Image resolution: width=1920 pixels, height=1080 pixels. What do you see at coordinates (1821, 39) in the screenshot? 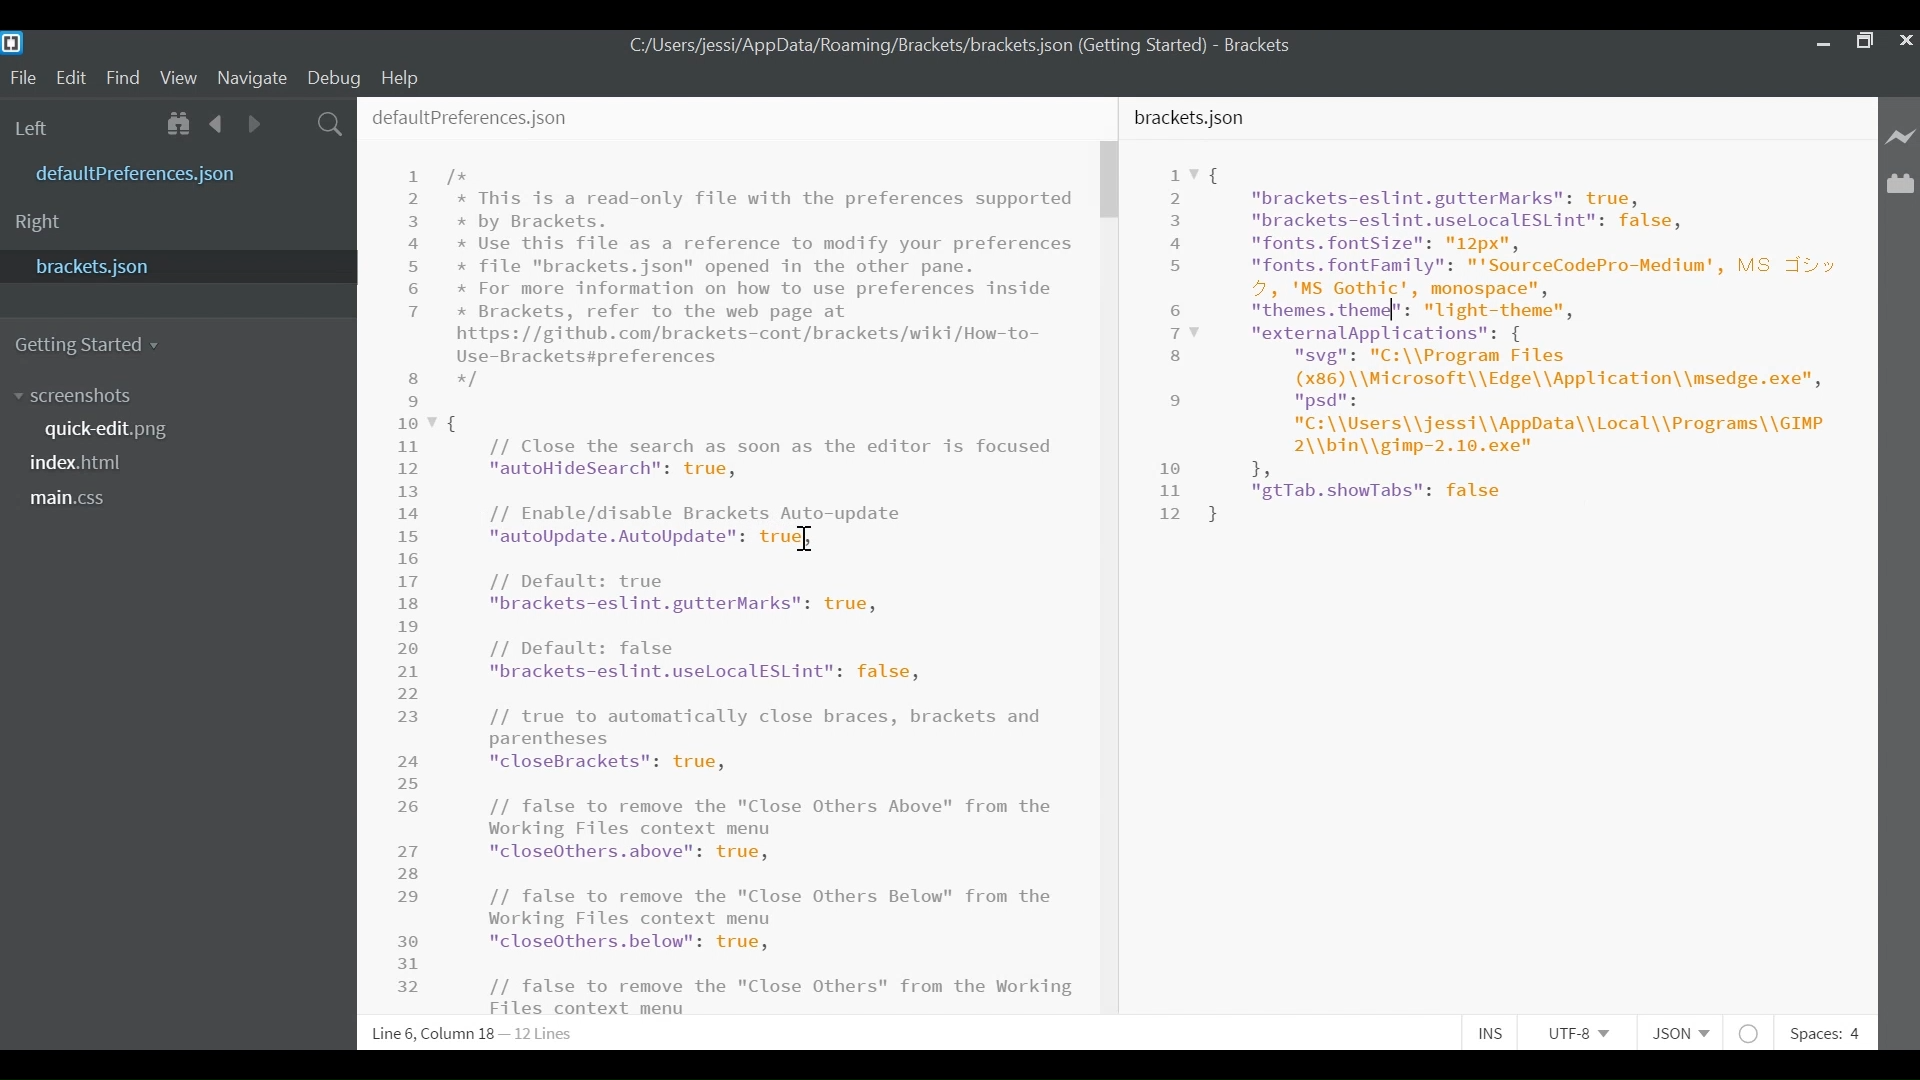
I see `minimize` at bounding box center [1821, 39].